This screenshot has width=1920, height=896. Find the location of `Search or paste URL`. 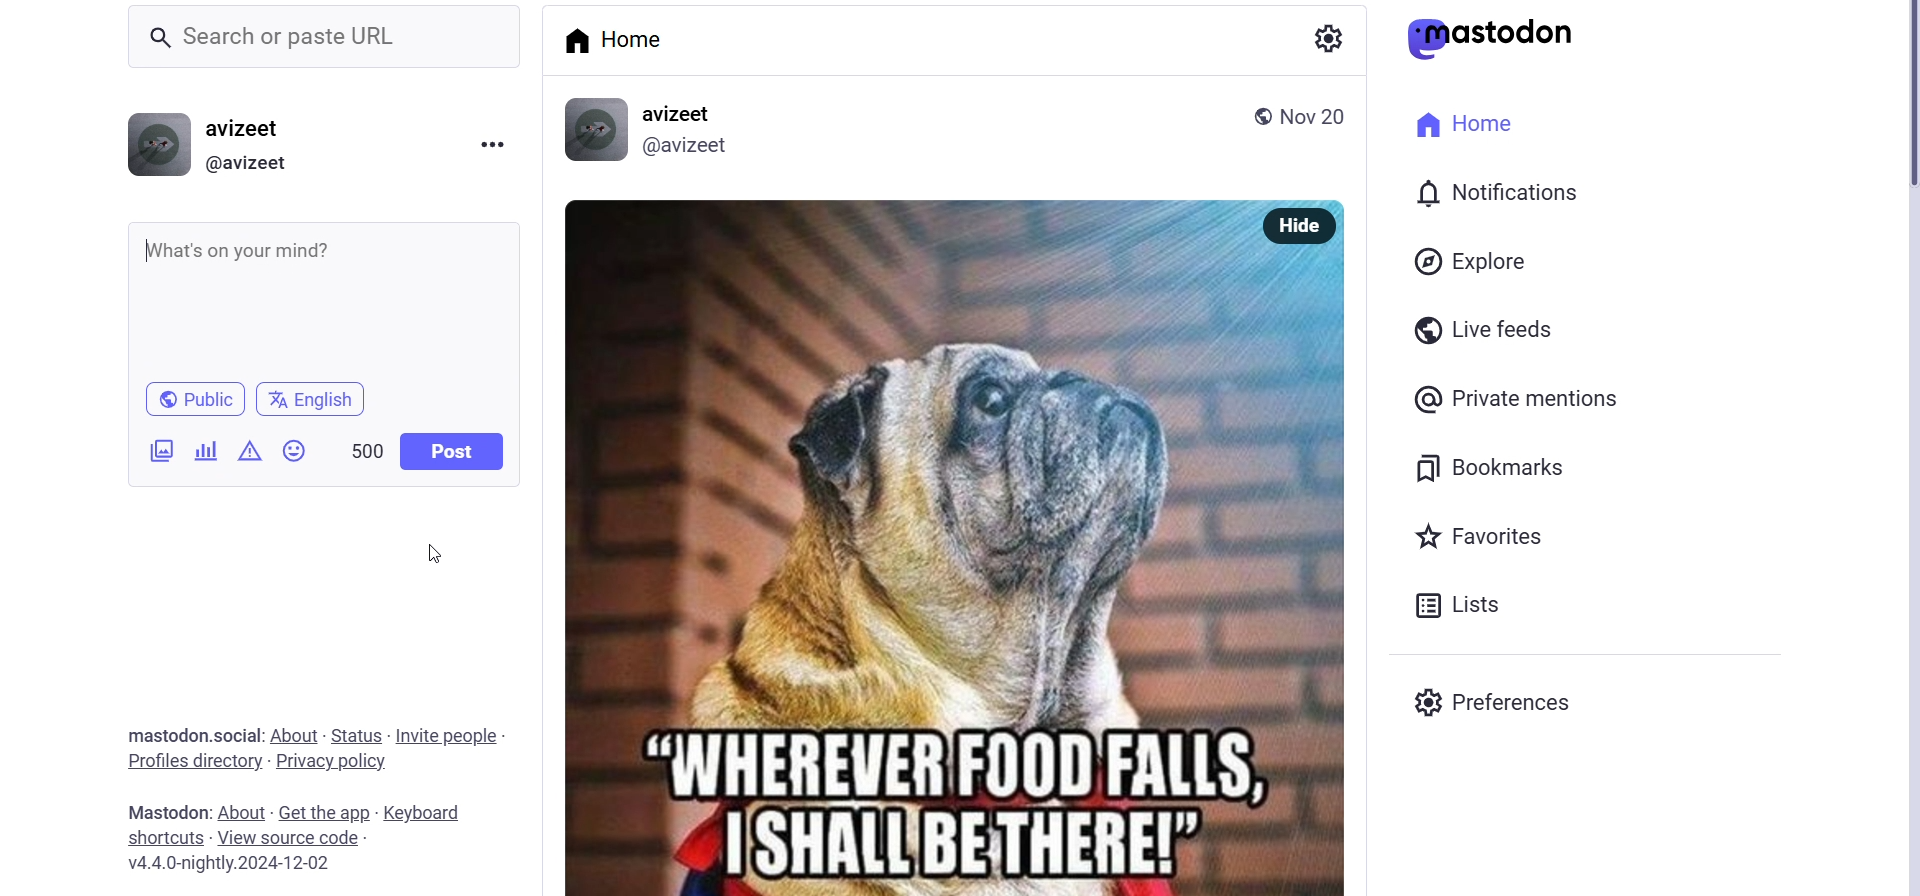

Search or paste URL is located at coordinates (334, 37).